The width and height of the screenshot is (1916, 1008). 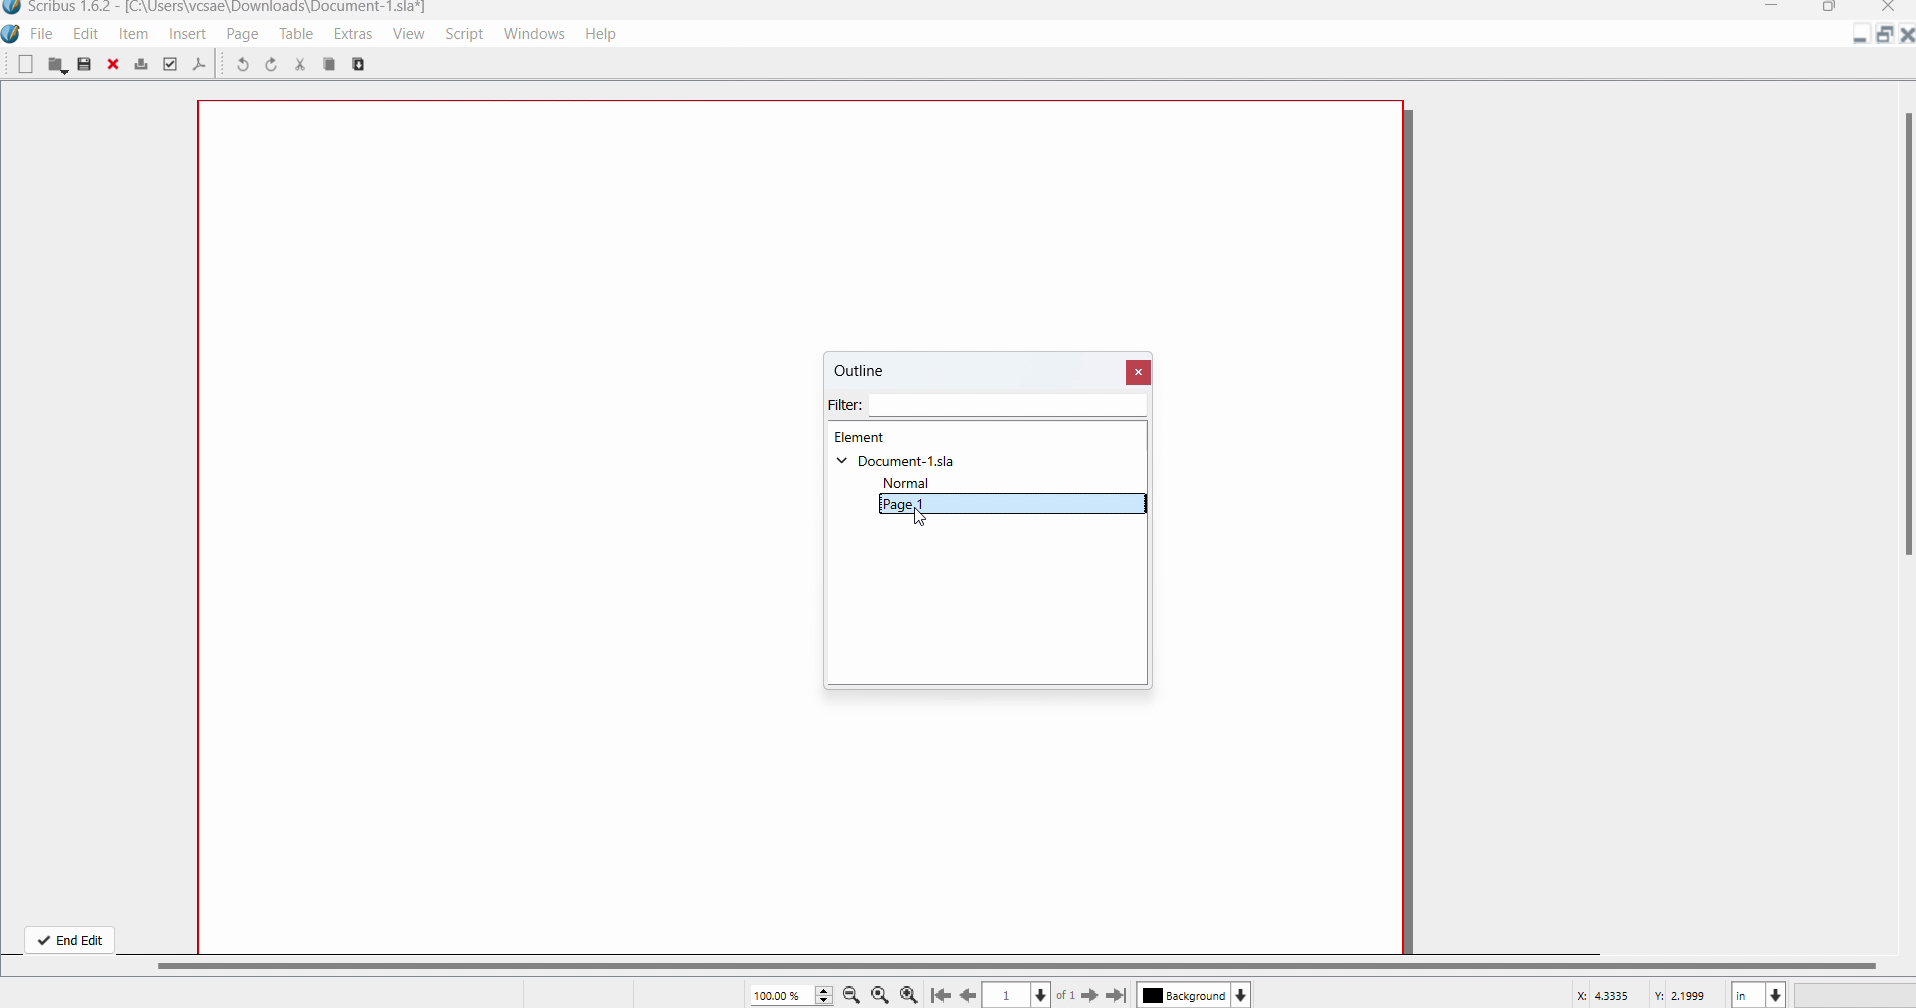 What do you see at coordinates (534, 34) in the screenshot?
I see `Windows` at bounding box center [534, 34].